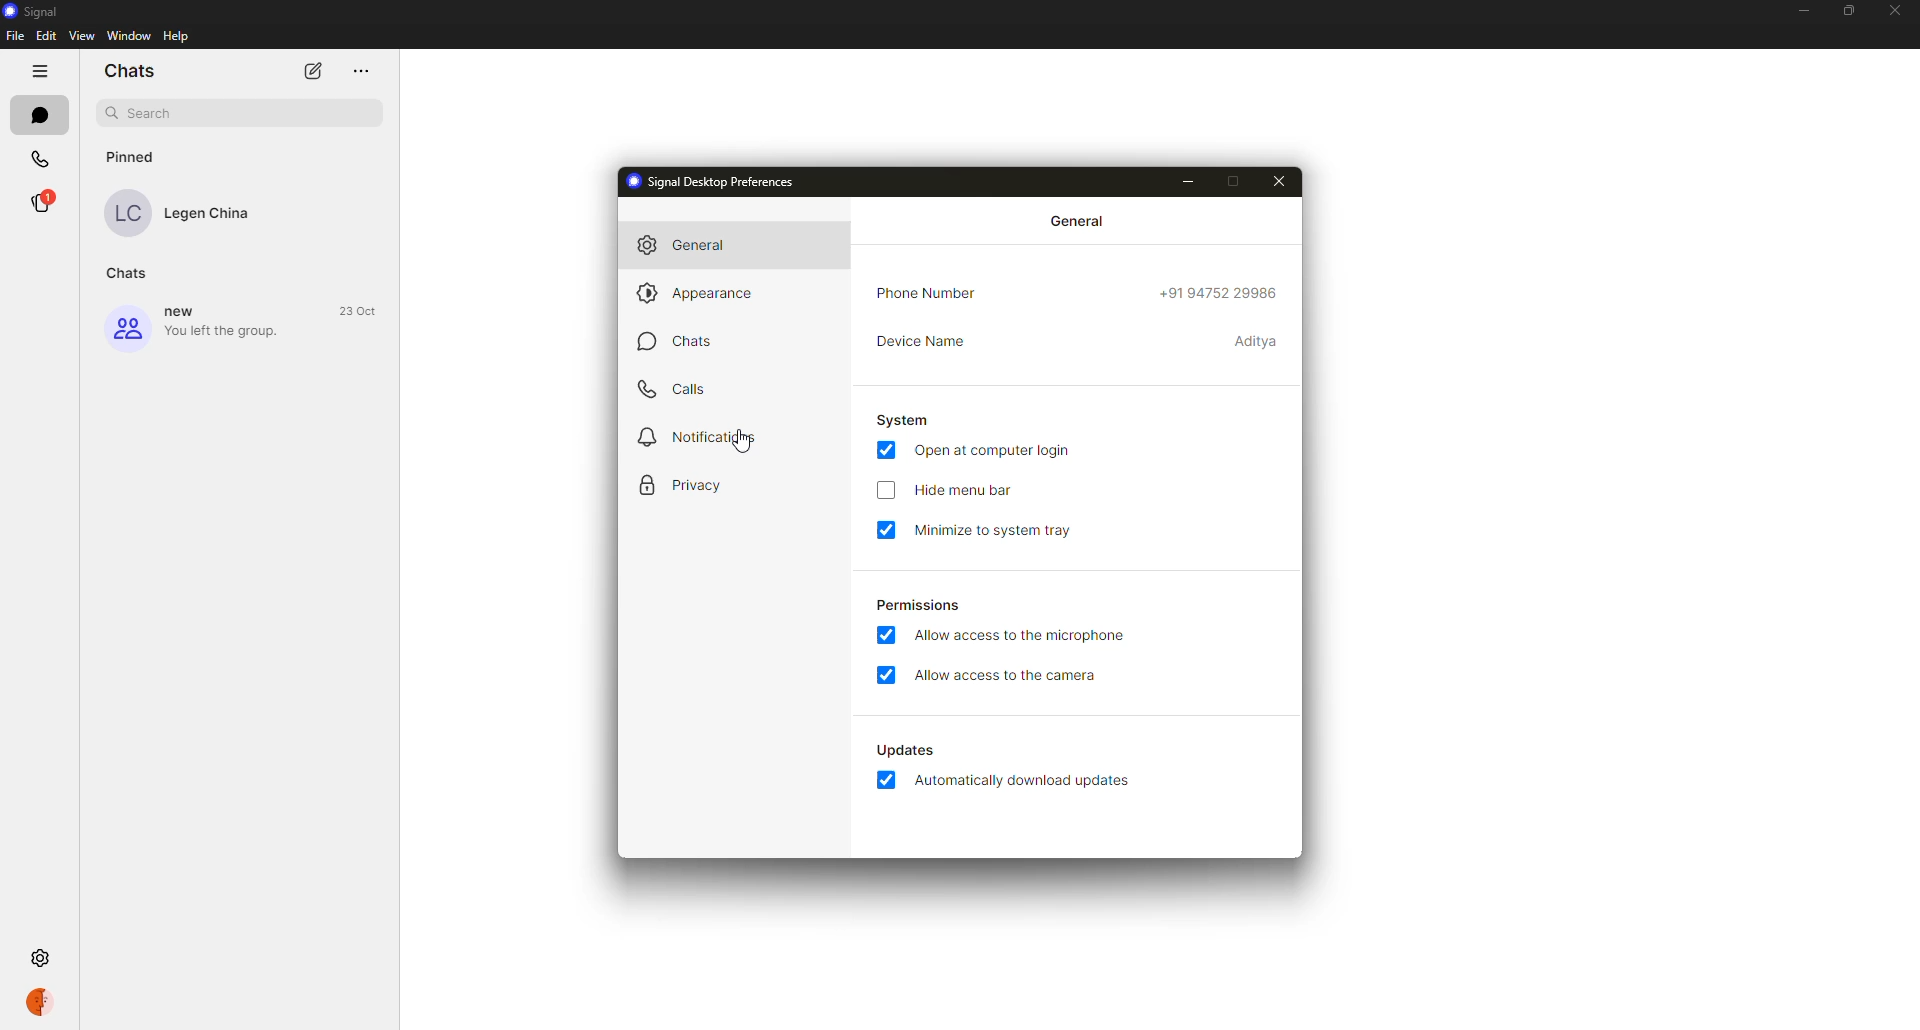 This screenshot has height=1030, width=1920. Describe the element at coordinates (682, 246) in the screenshot. I see `general` at that location.